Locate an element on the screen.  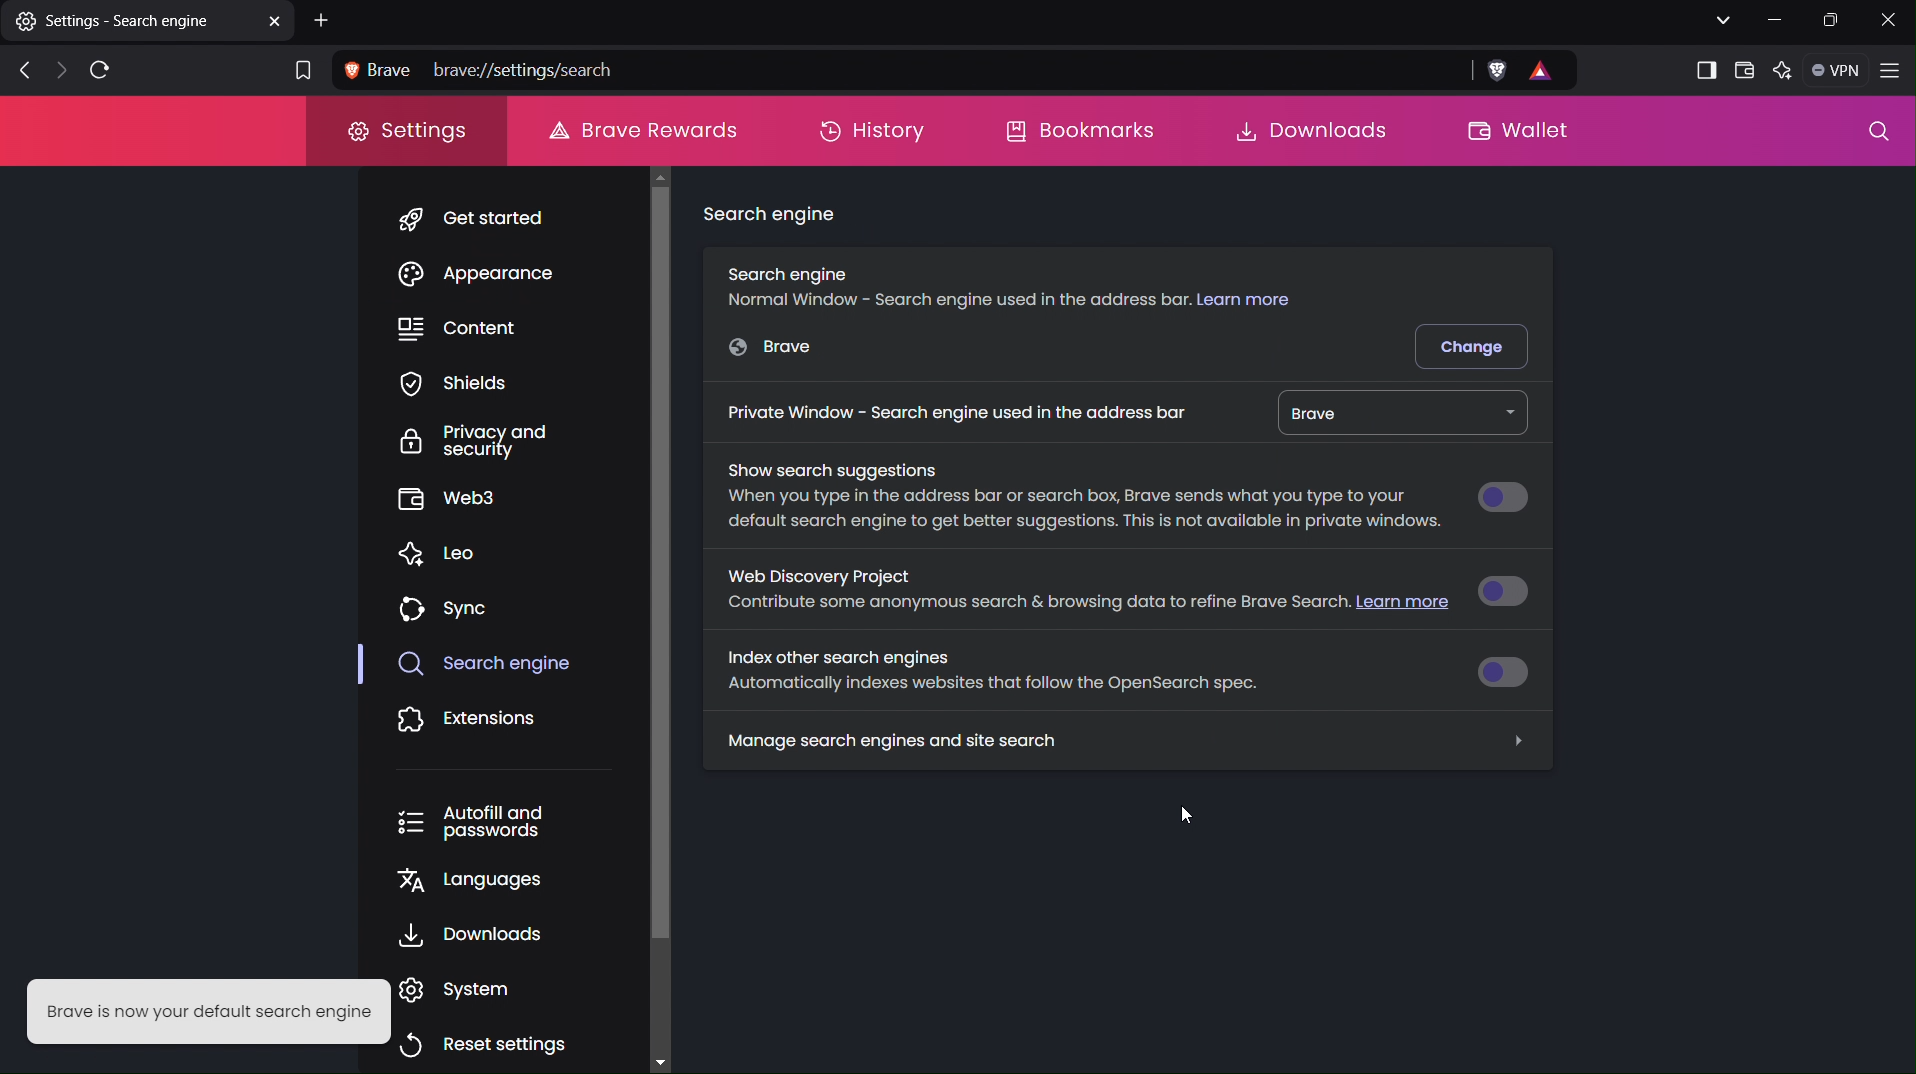
Bookmark is located at coordinates (300, 68).